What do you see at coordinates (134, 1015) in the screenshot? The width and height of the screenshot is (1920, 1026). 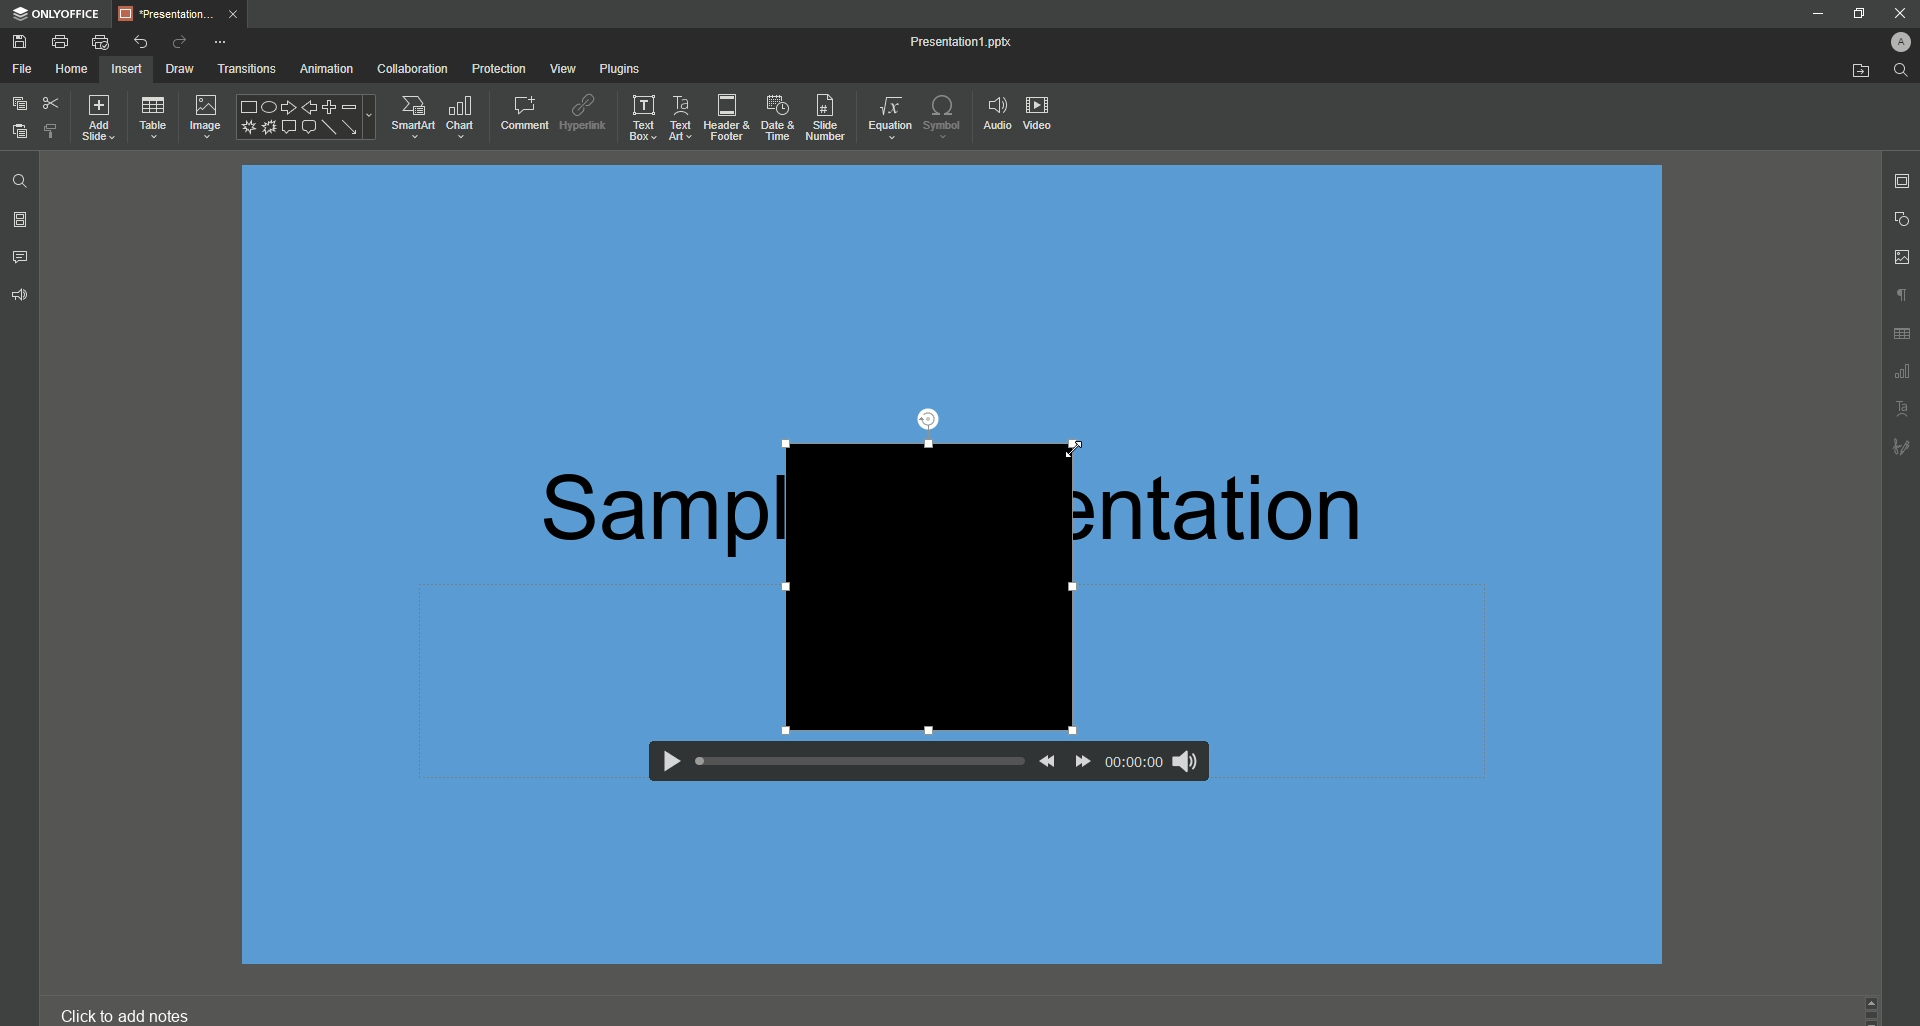 I see `Click to add notes` at bounding box center [134, 1015].